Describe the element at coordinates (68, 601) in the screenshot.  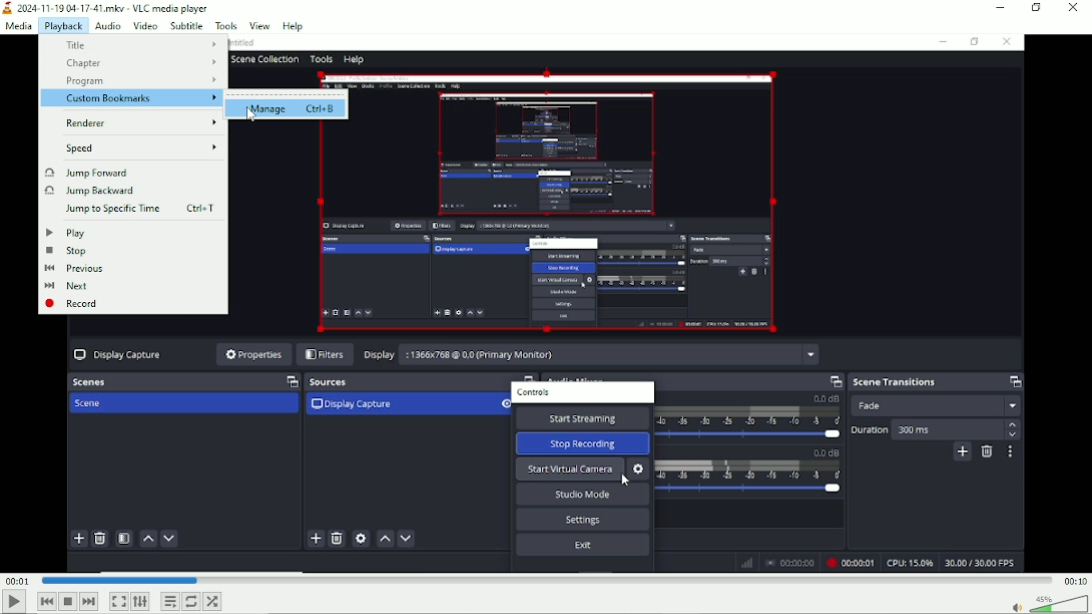
I see `Stop playback` at that location.